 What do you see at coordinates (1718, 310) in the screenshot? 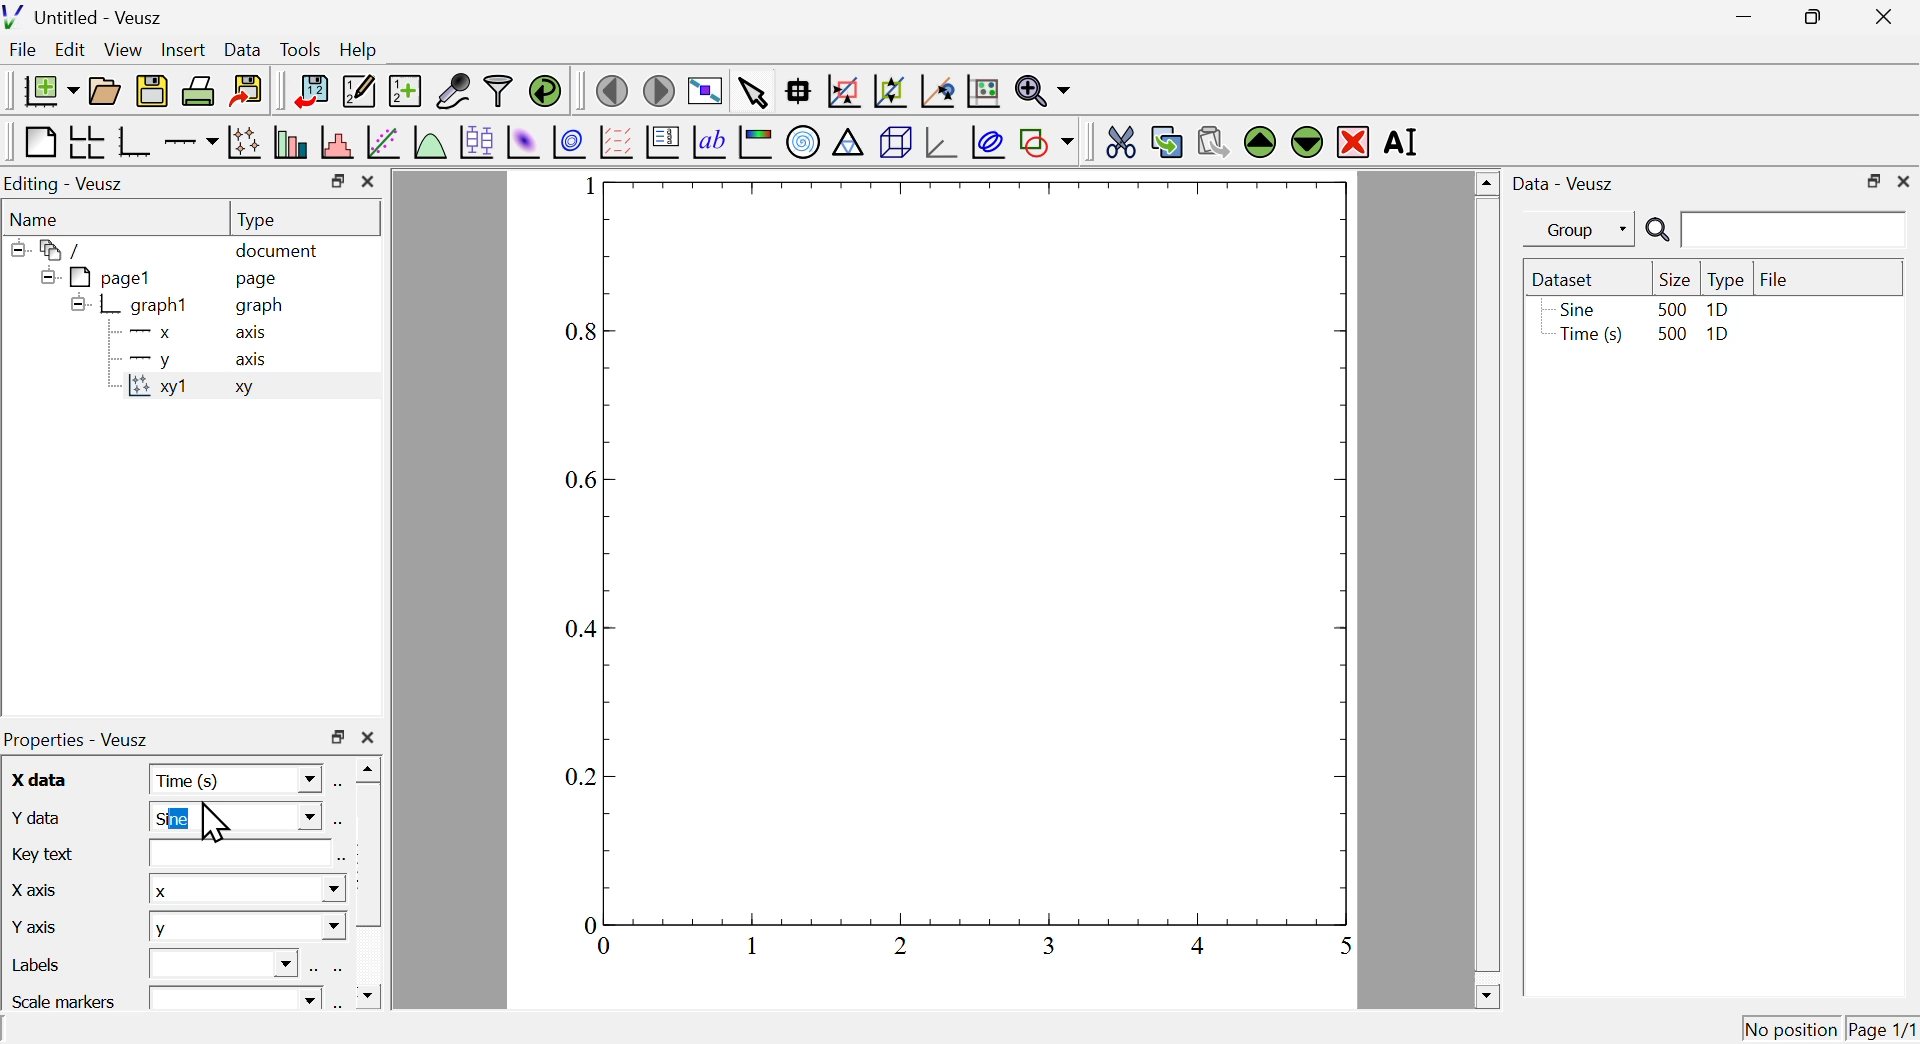
I see `1D` at bounding box center [1718, 310].